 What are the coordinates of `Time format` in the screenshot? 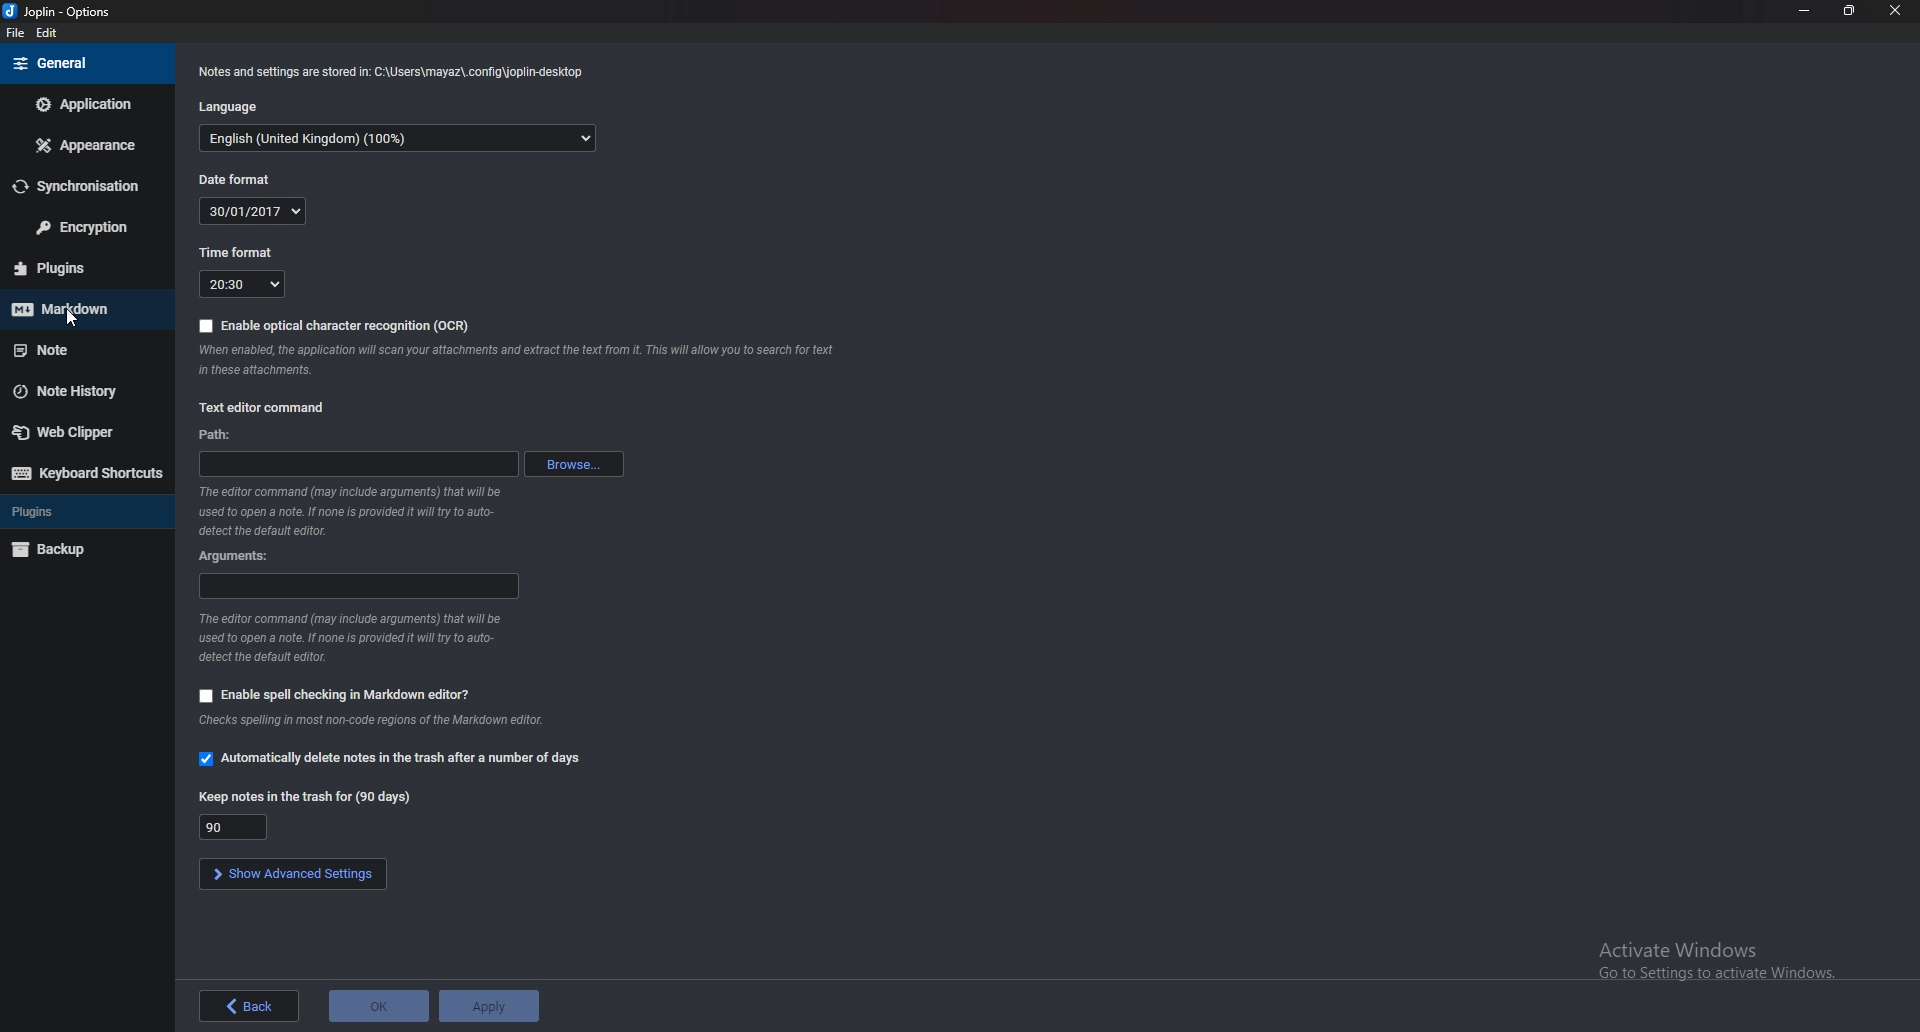 It's located at (237, 253).